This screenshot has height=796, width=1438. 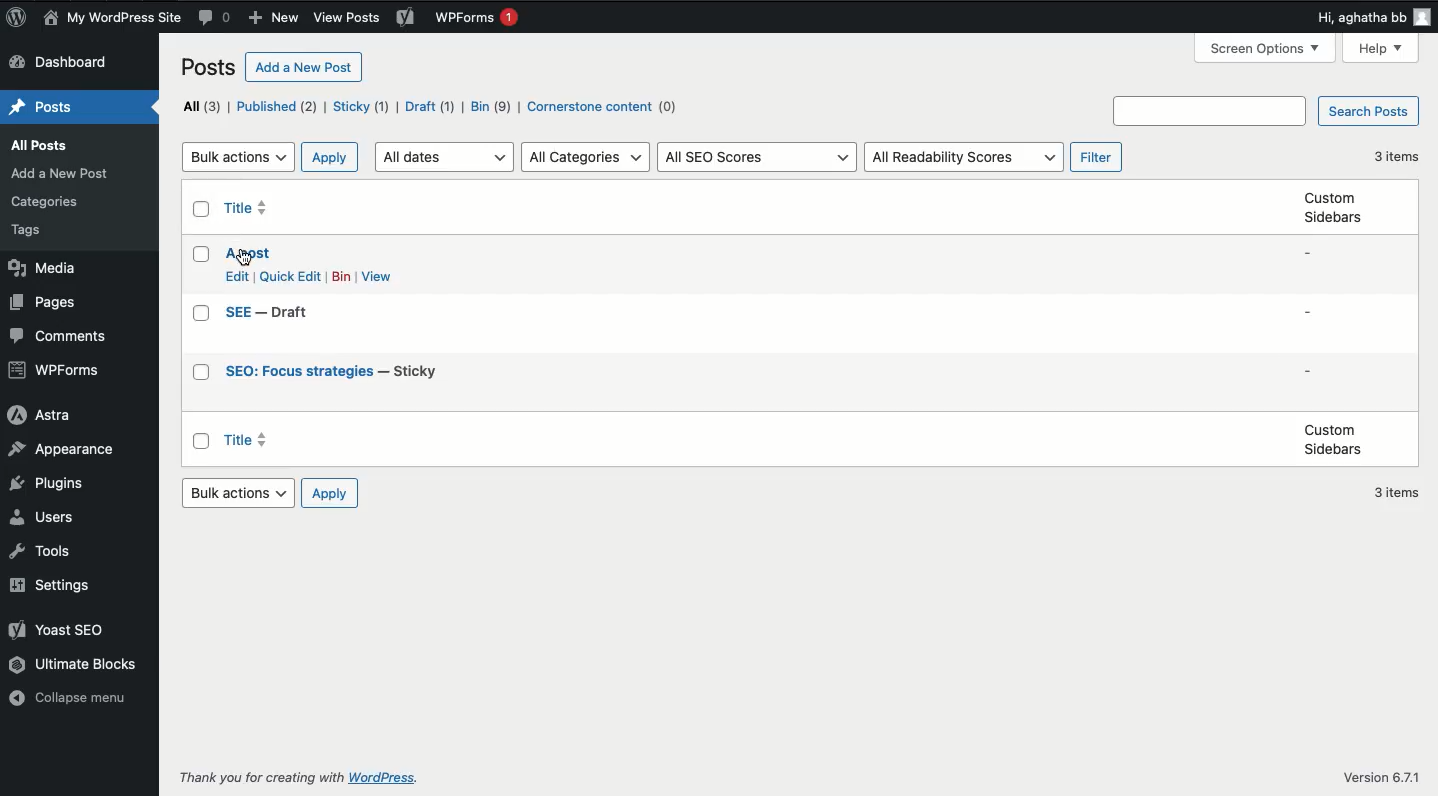 I want to click on , so click(x=34, y=233).